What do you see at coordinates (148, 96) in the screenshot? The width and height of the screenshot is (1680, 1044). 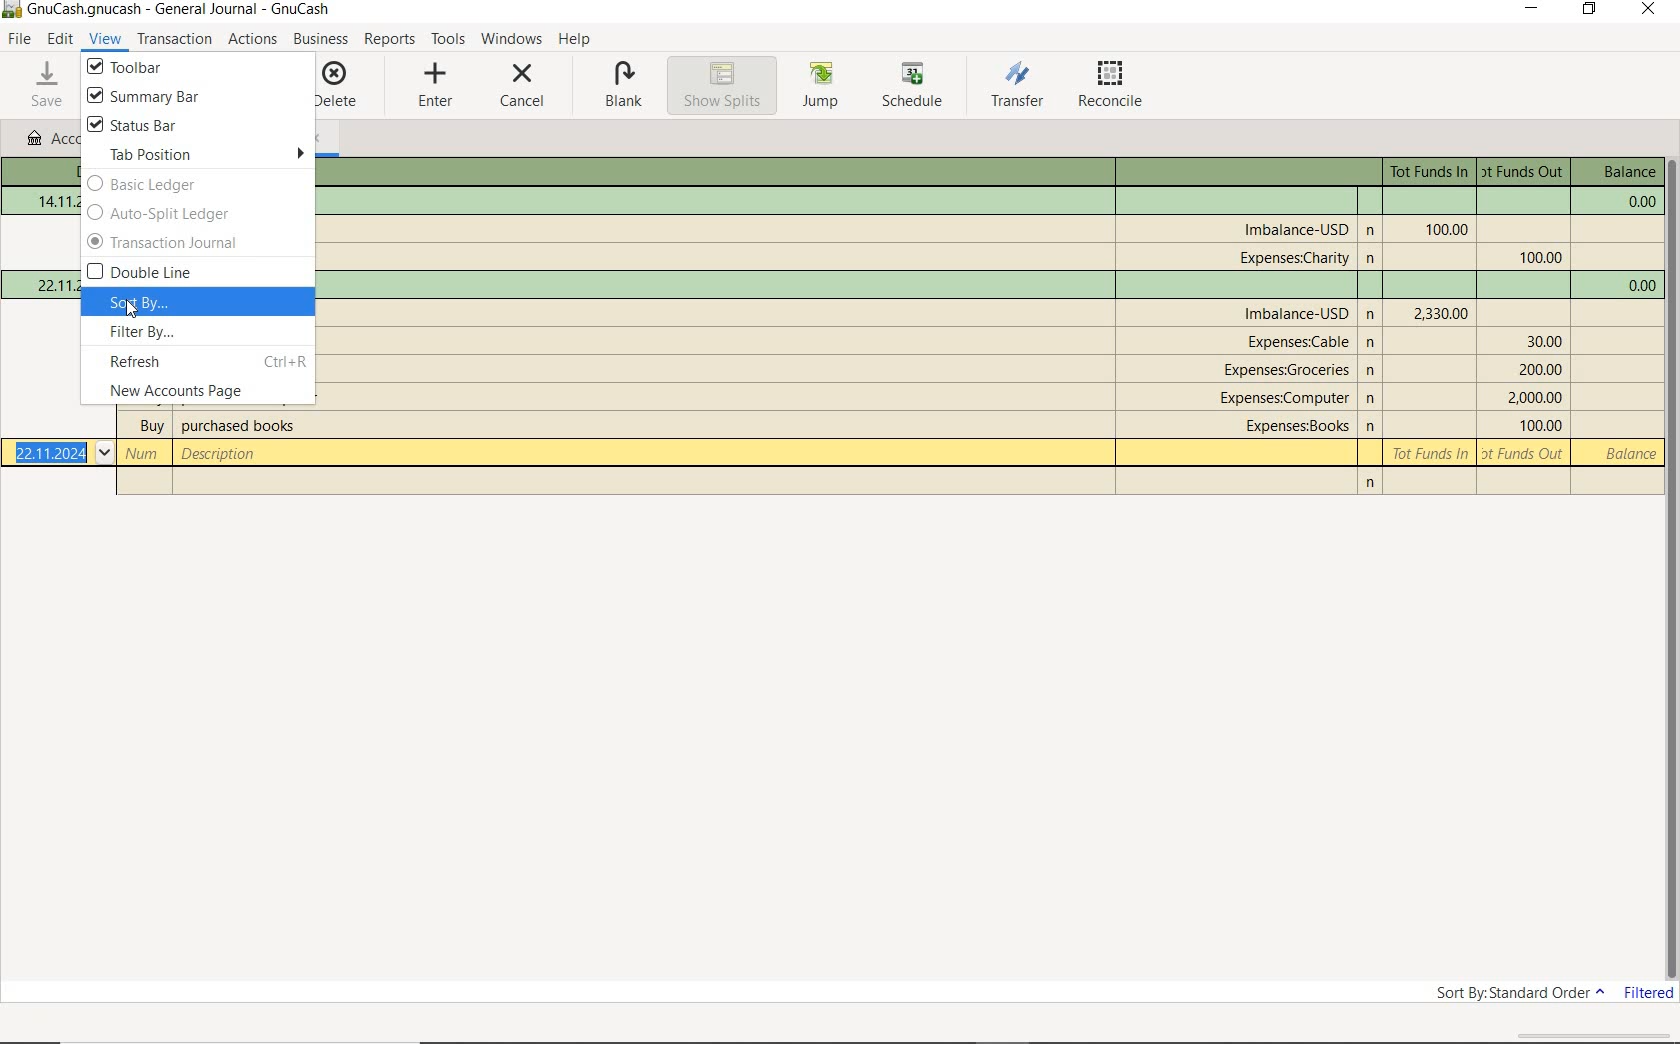 I see `summary bar` at bounding box center [148, 96].